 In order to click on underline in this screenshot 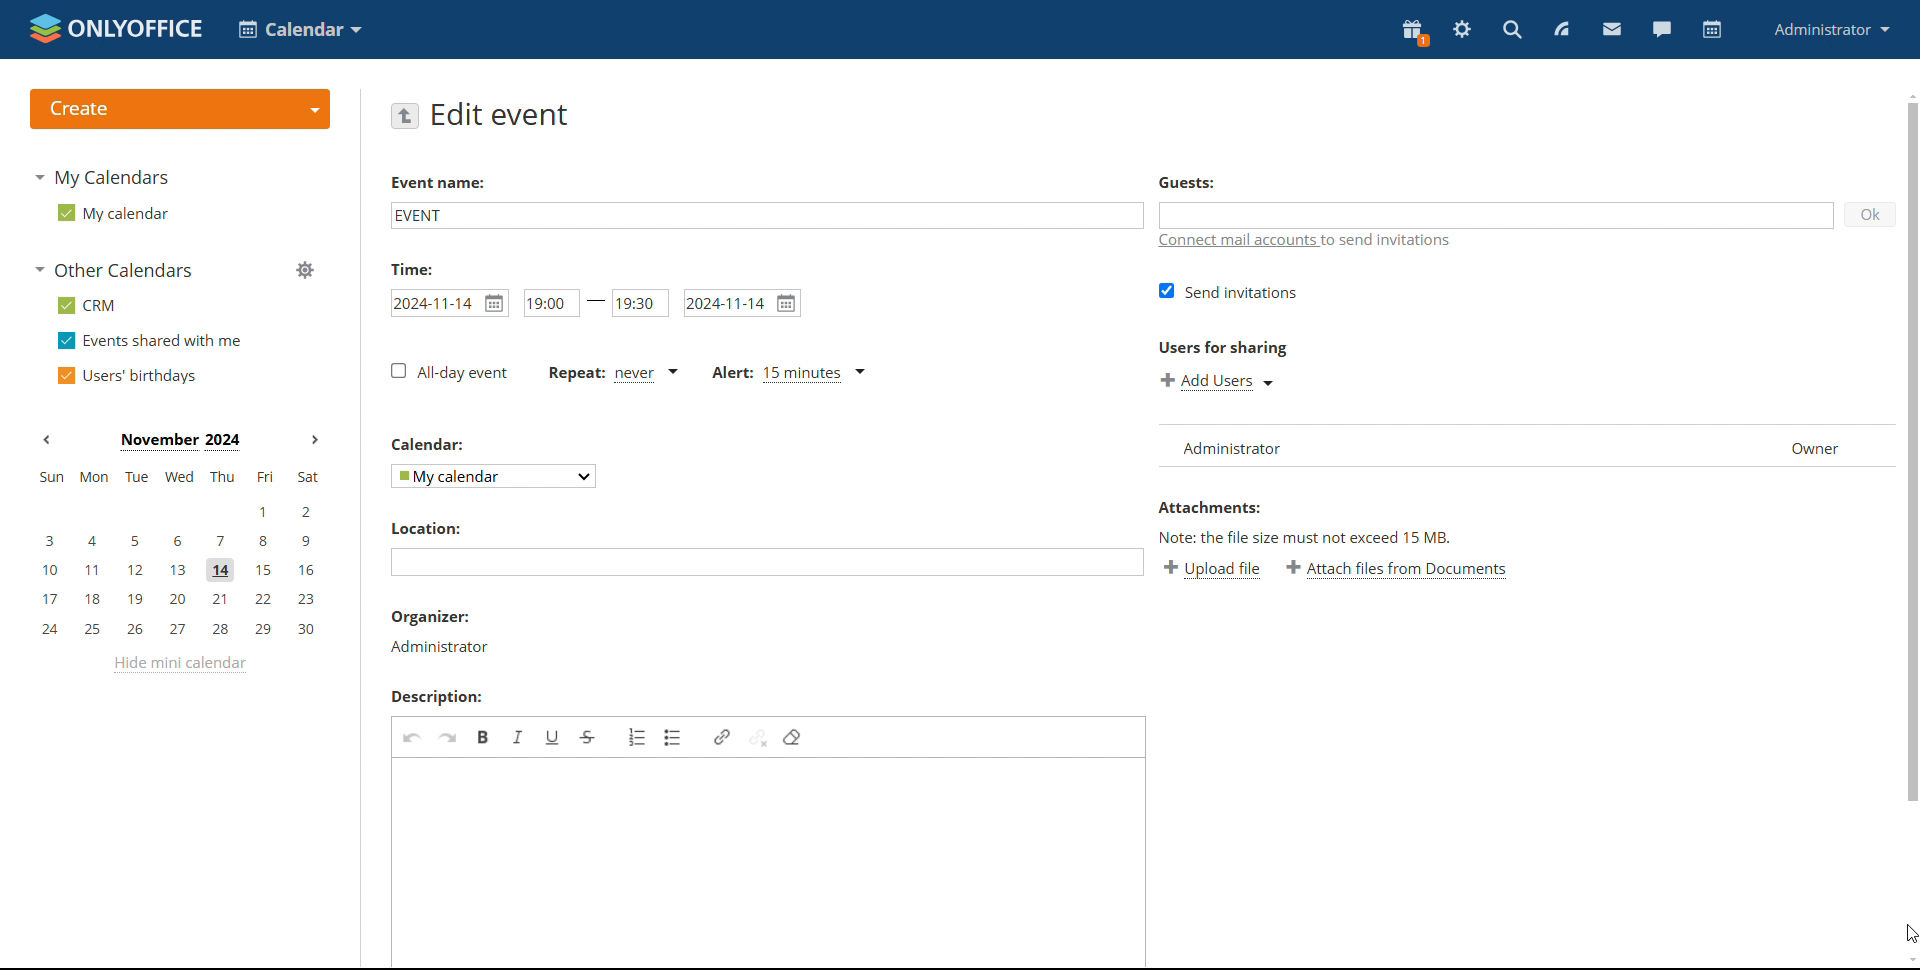, I will do `click(553, 736)`.